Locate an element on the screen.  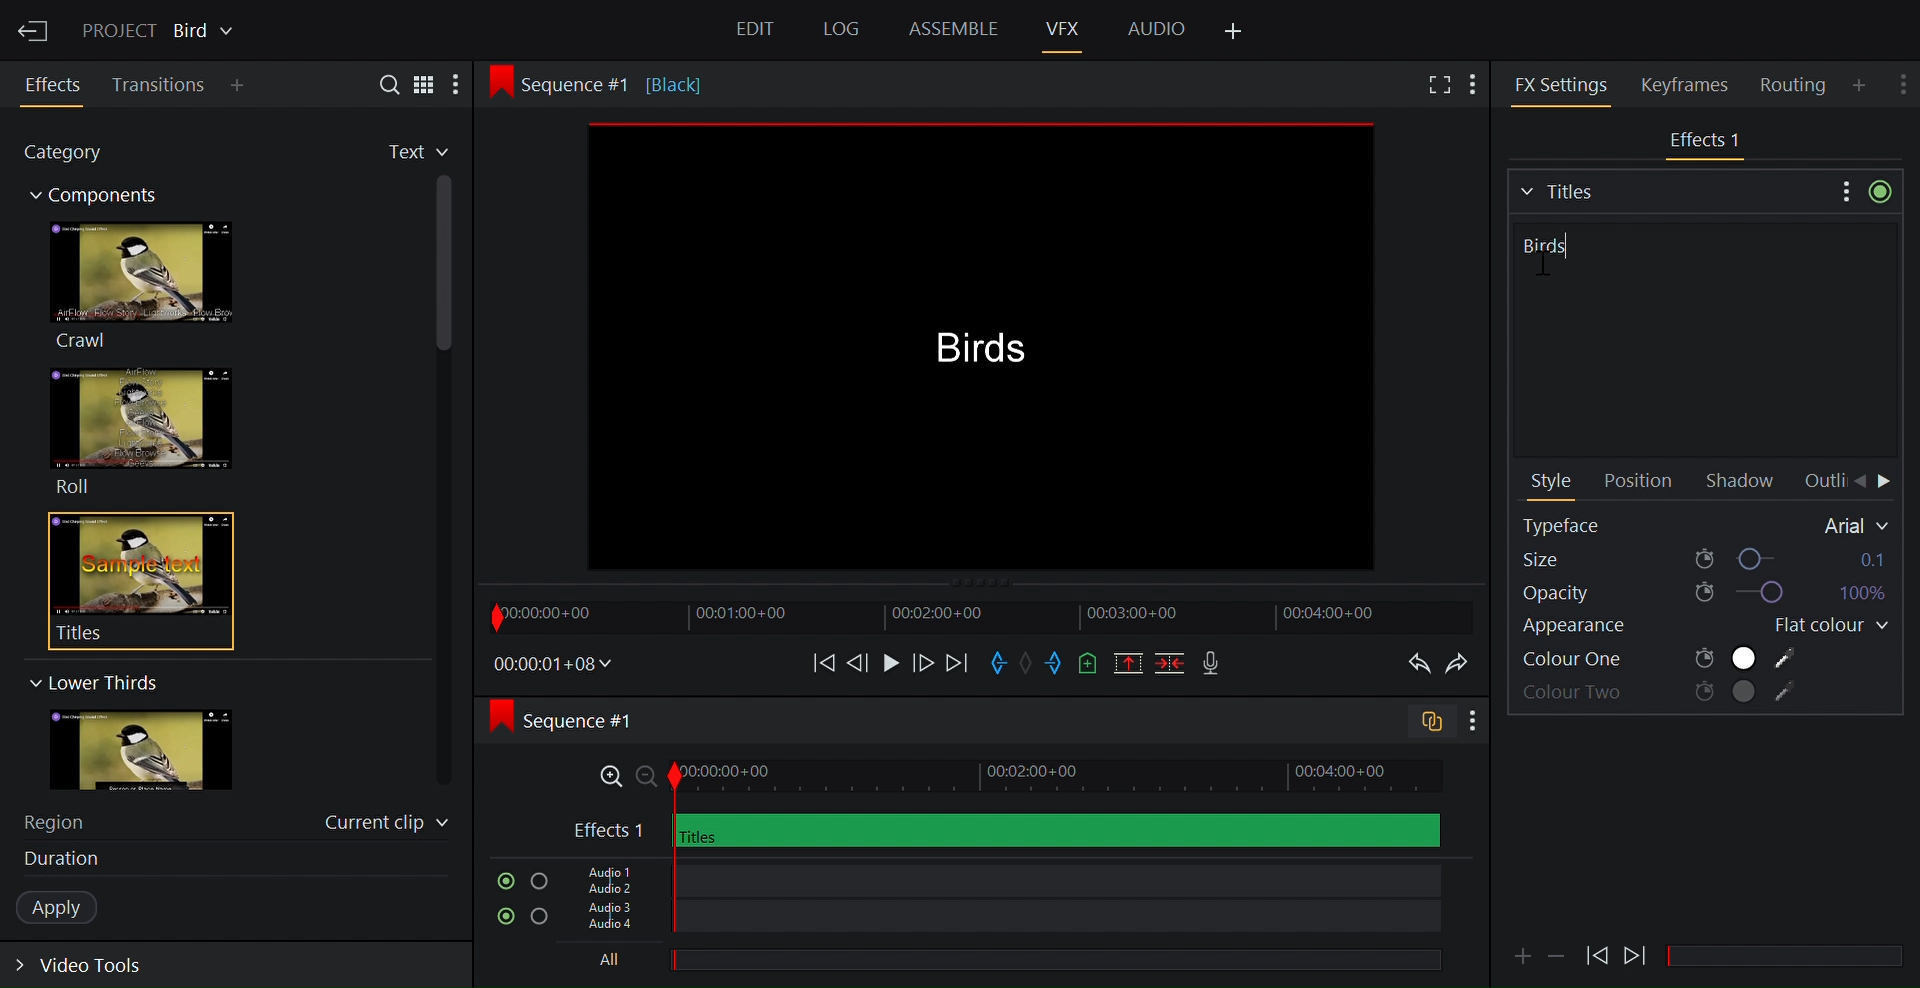
Nudge one frame forward is located at coordinates (921, 662).